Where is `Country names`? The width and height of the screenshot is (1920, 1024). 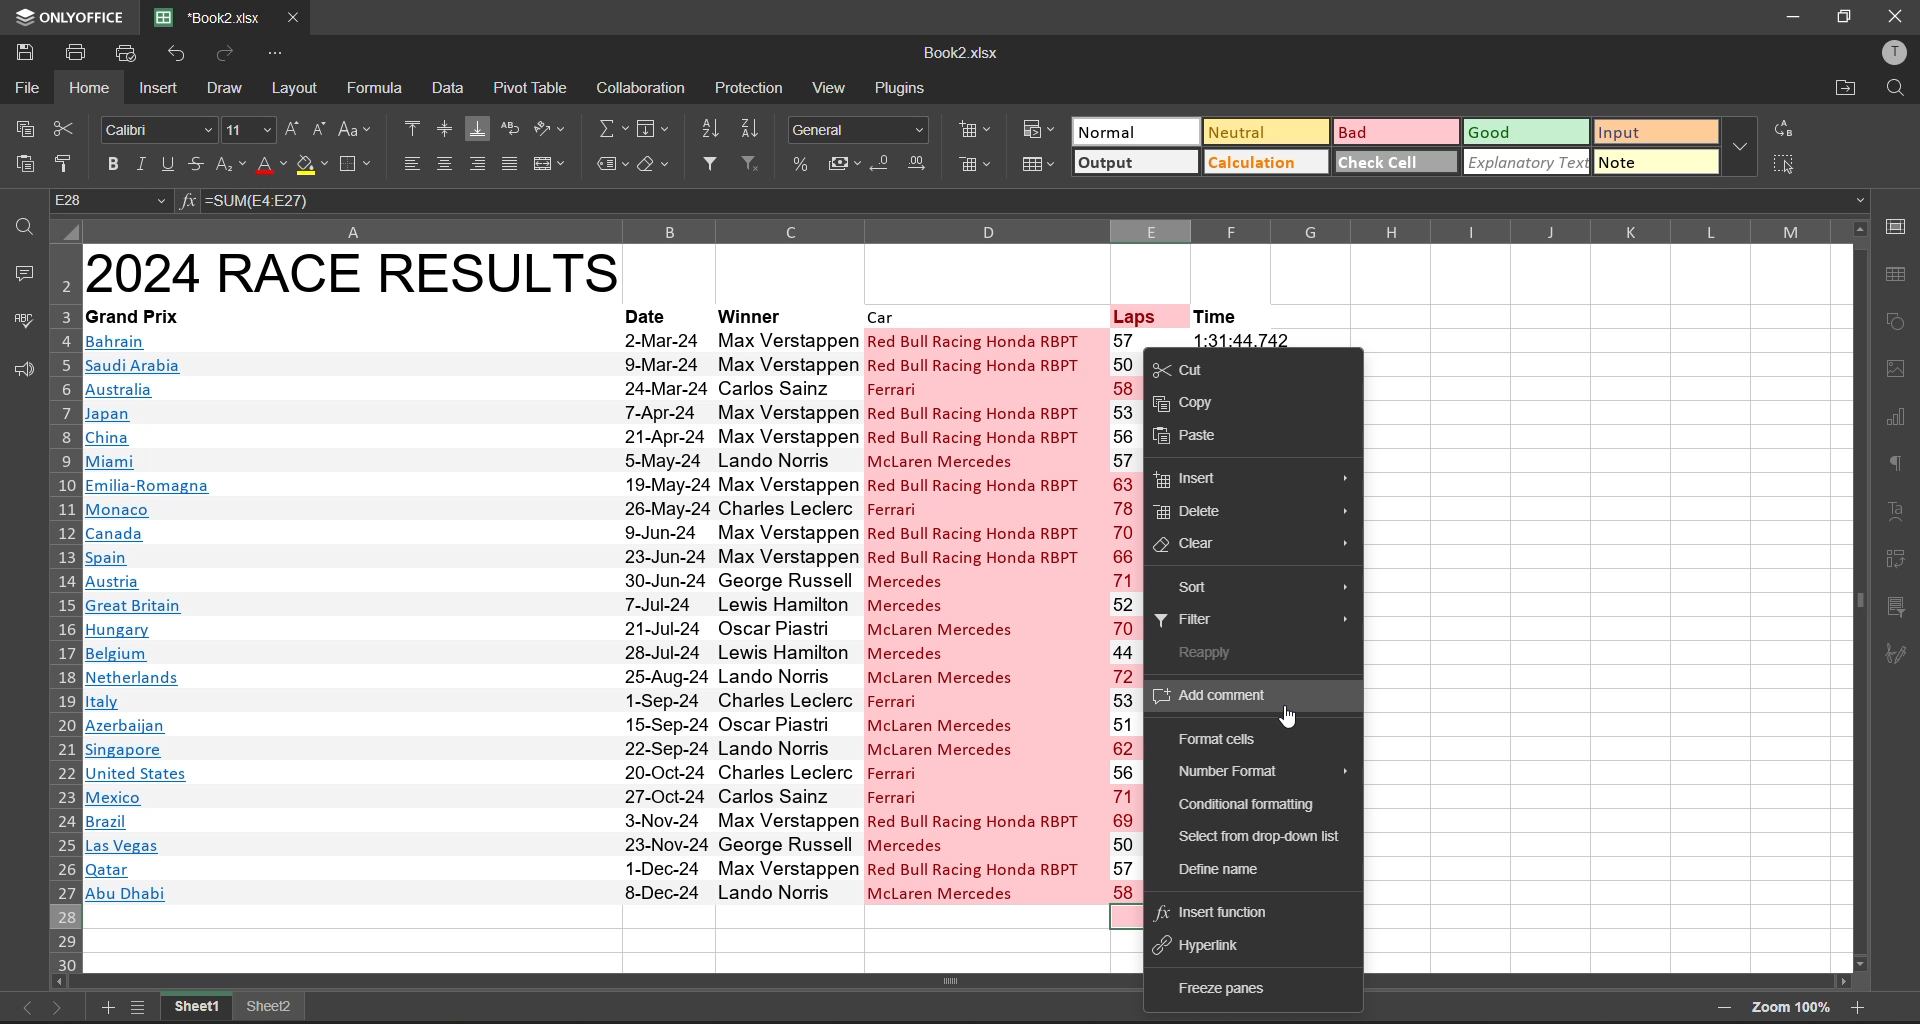 Country names is located at coordinates (150, 617).